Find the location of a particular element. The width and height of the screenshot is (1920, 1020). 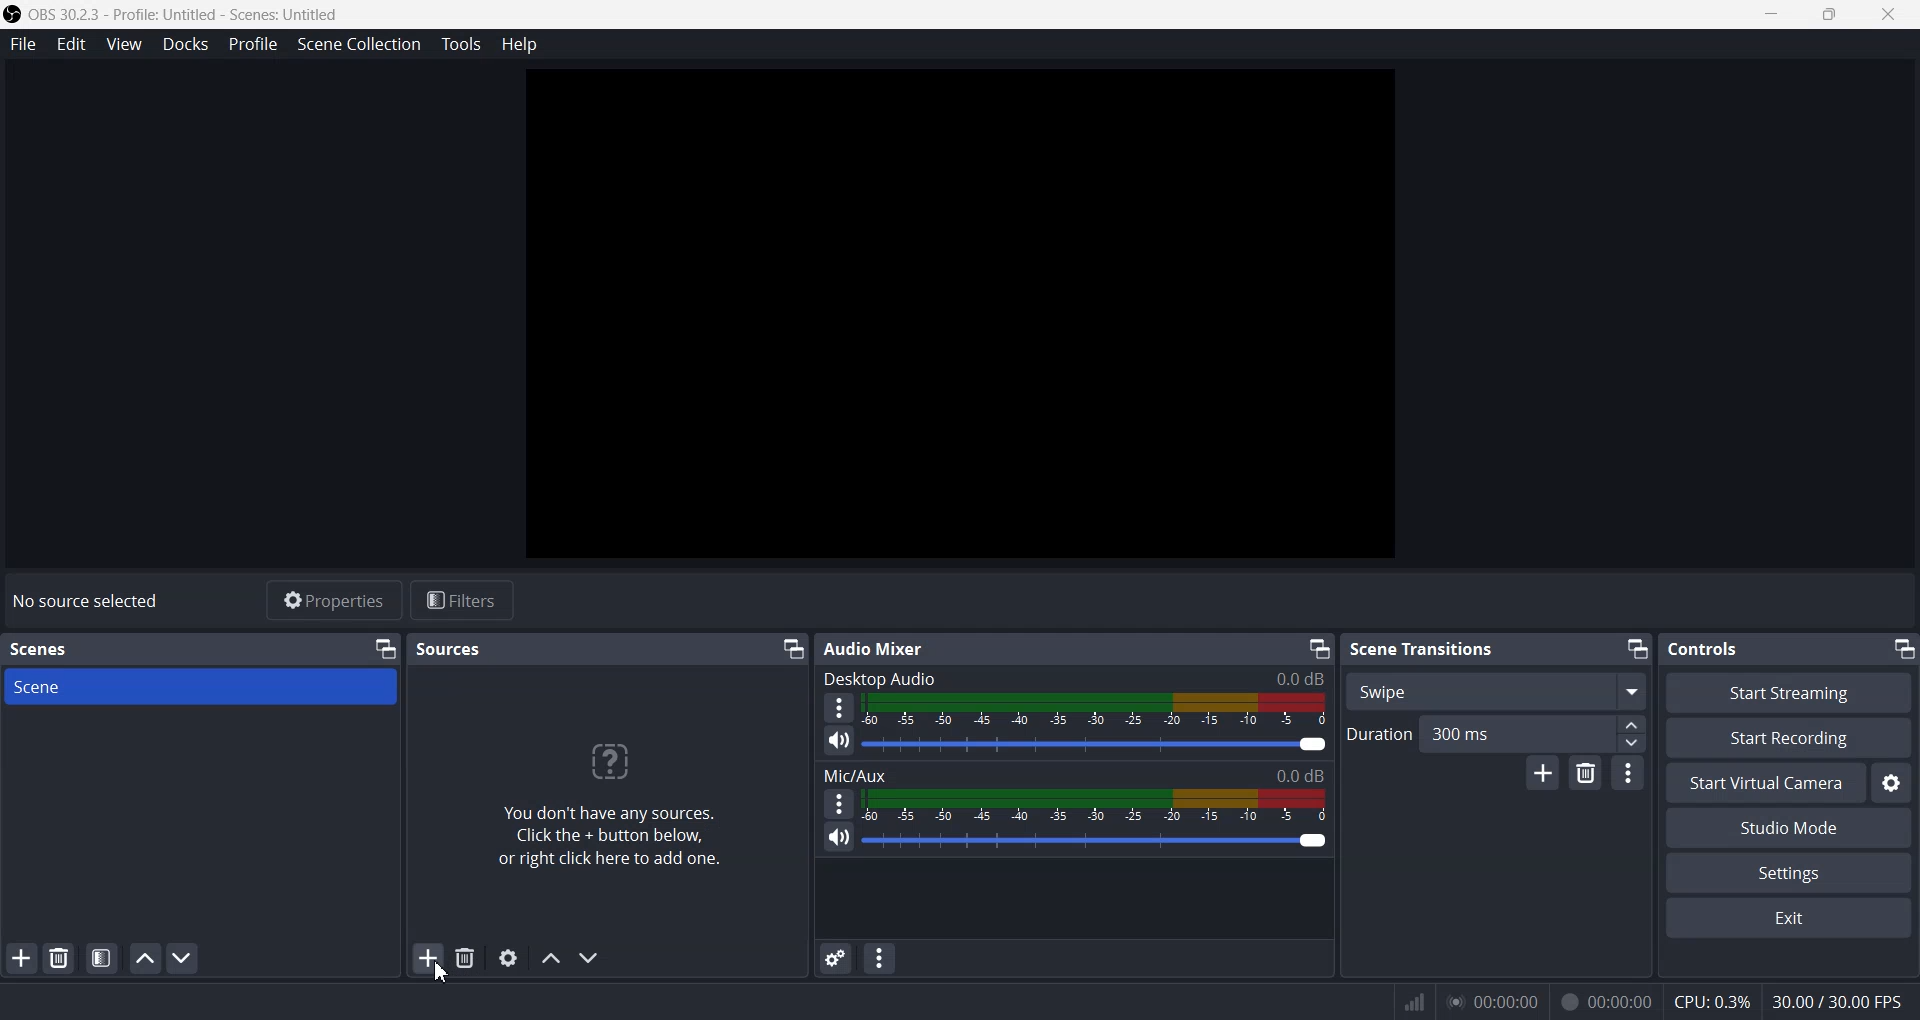

Scene Transitions is located at coordinates (1424, 648).